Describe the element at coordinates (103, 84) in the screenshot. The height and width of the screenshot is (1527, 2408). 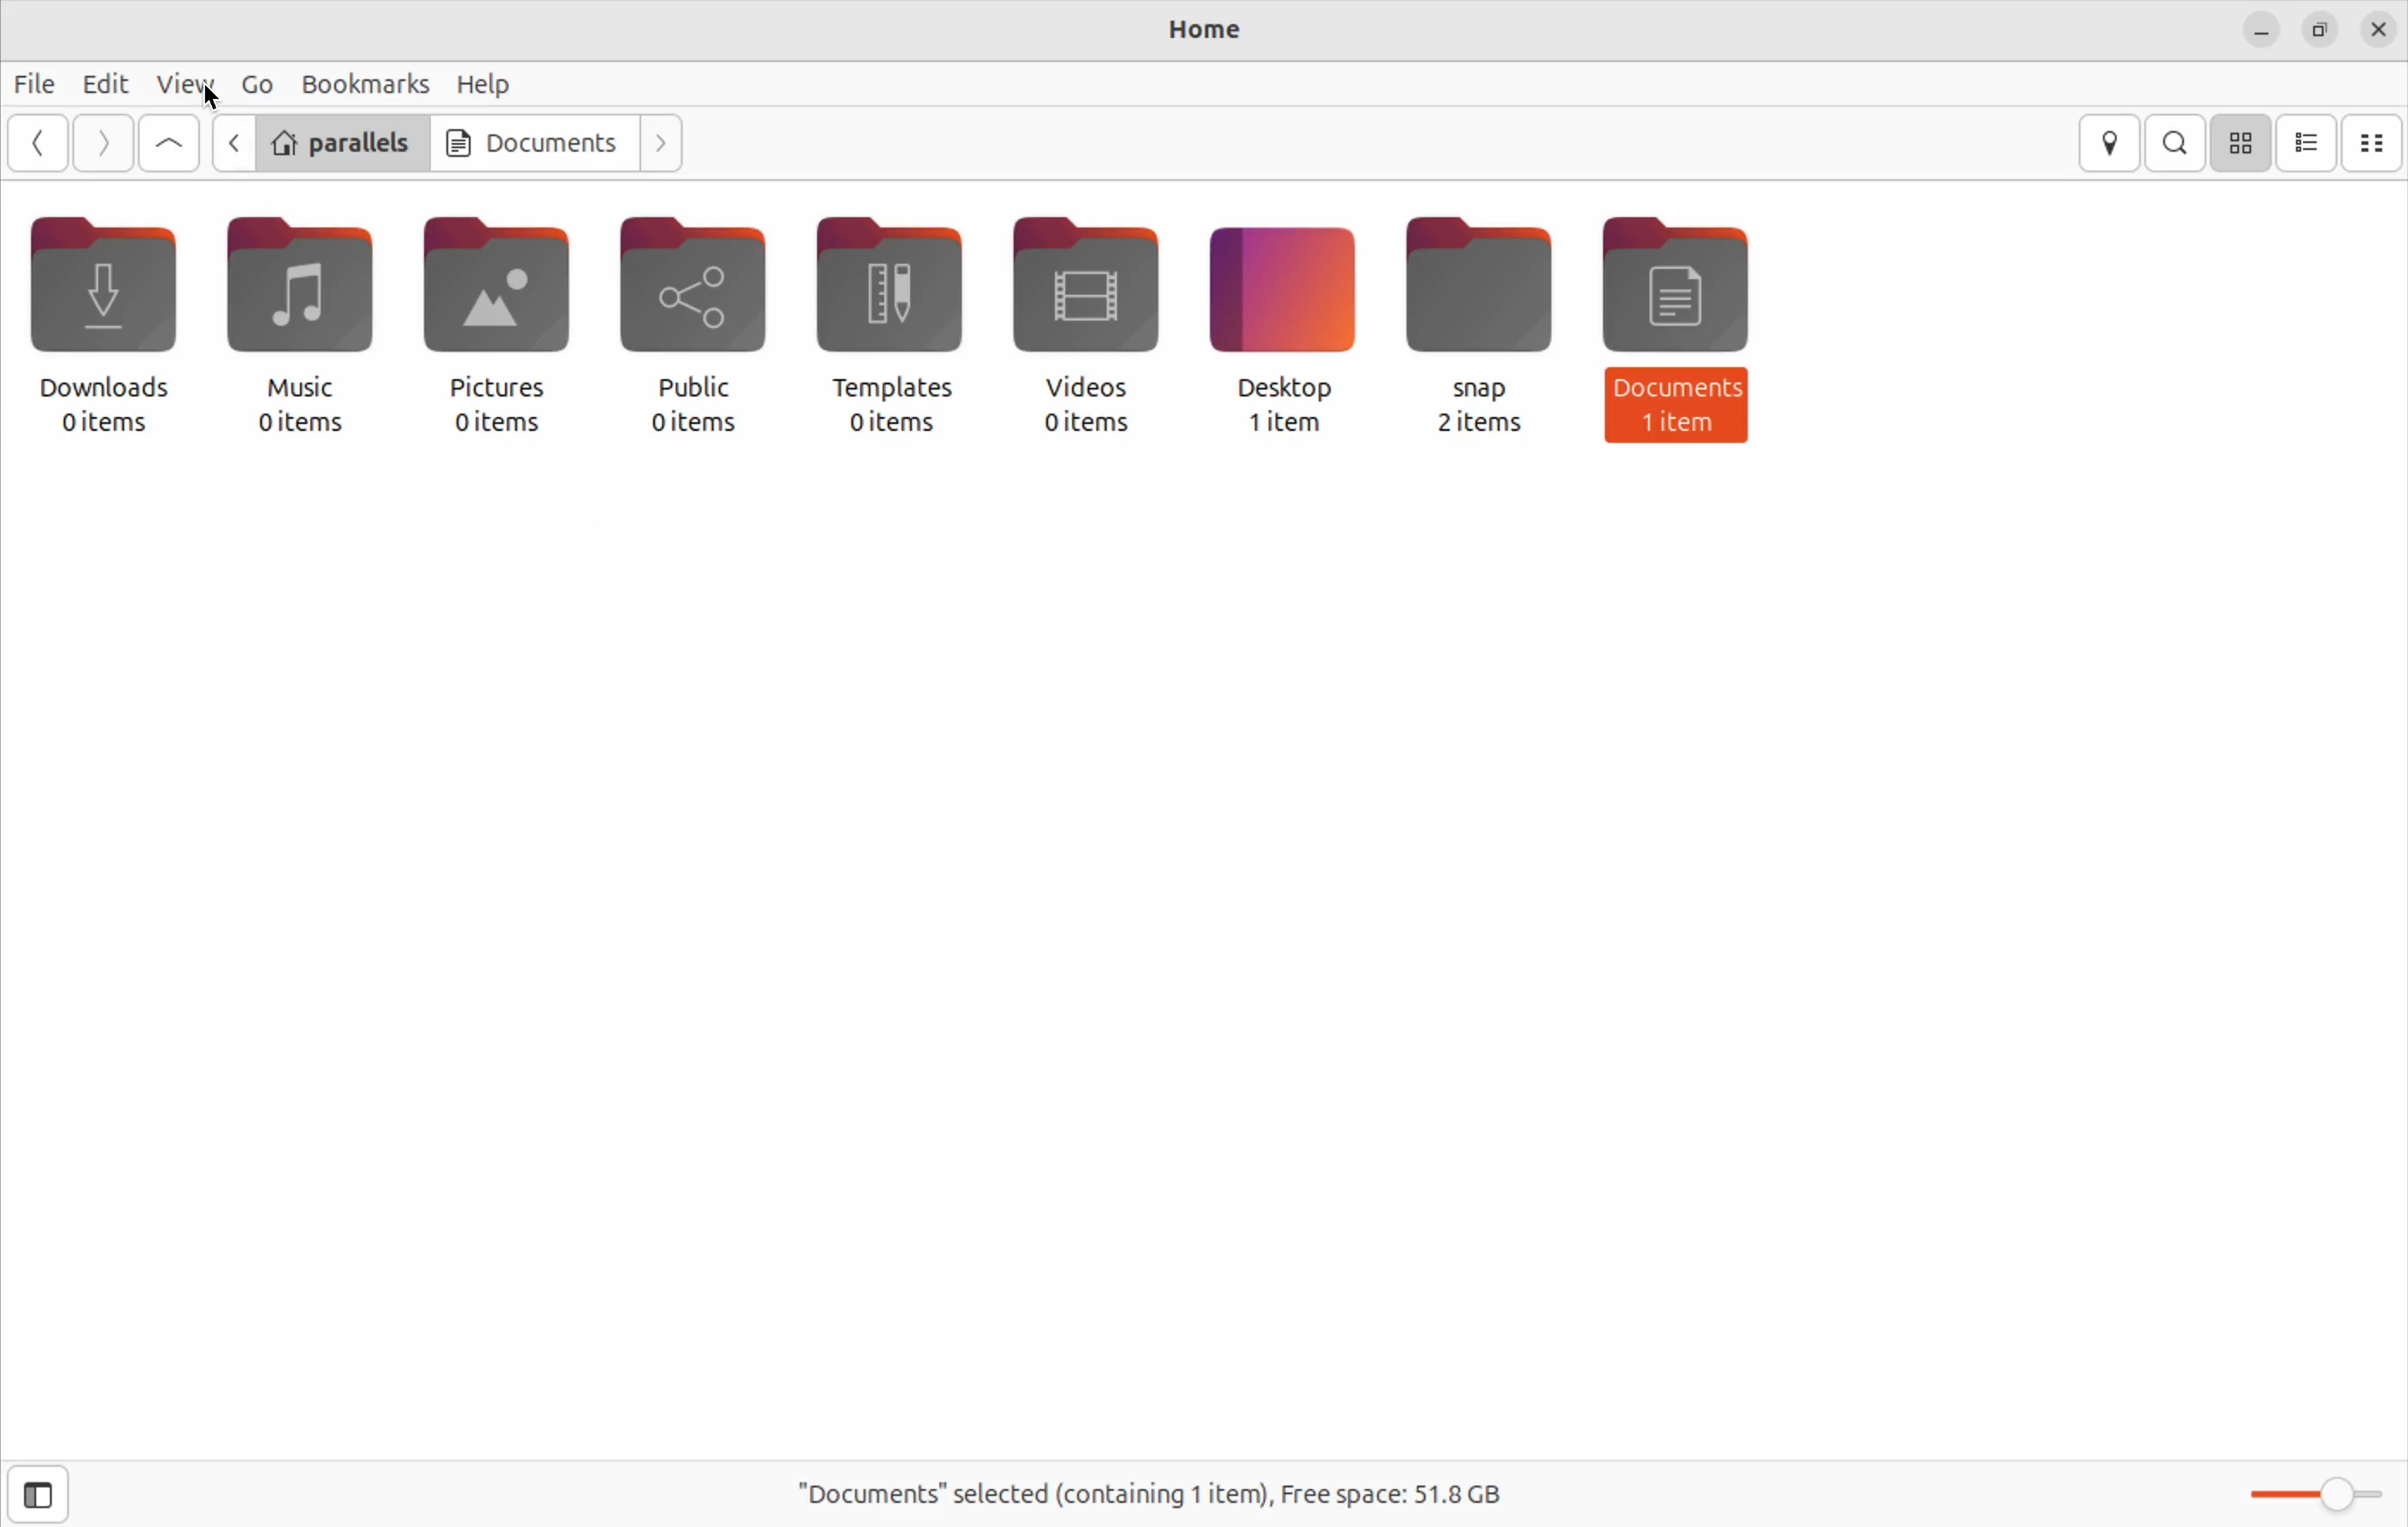
I see `Edit` at that location.